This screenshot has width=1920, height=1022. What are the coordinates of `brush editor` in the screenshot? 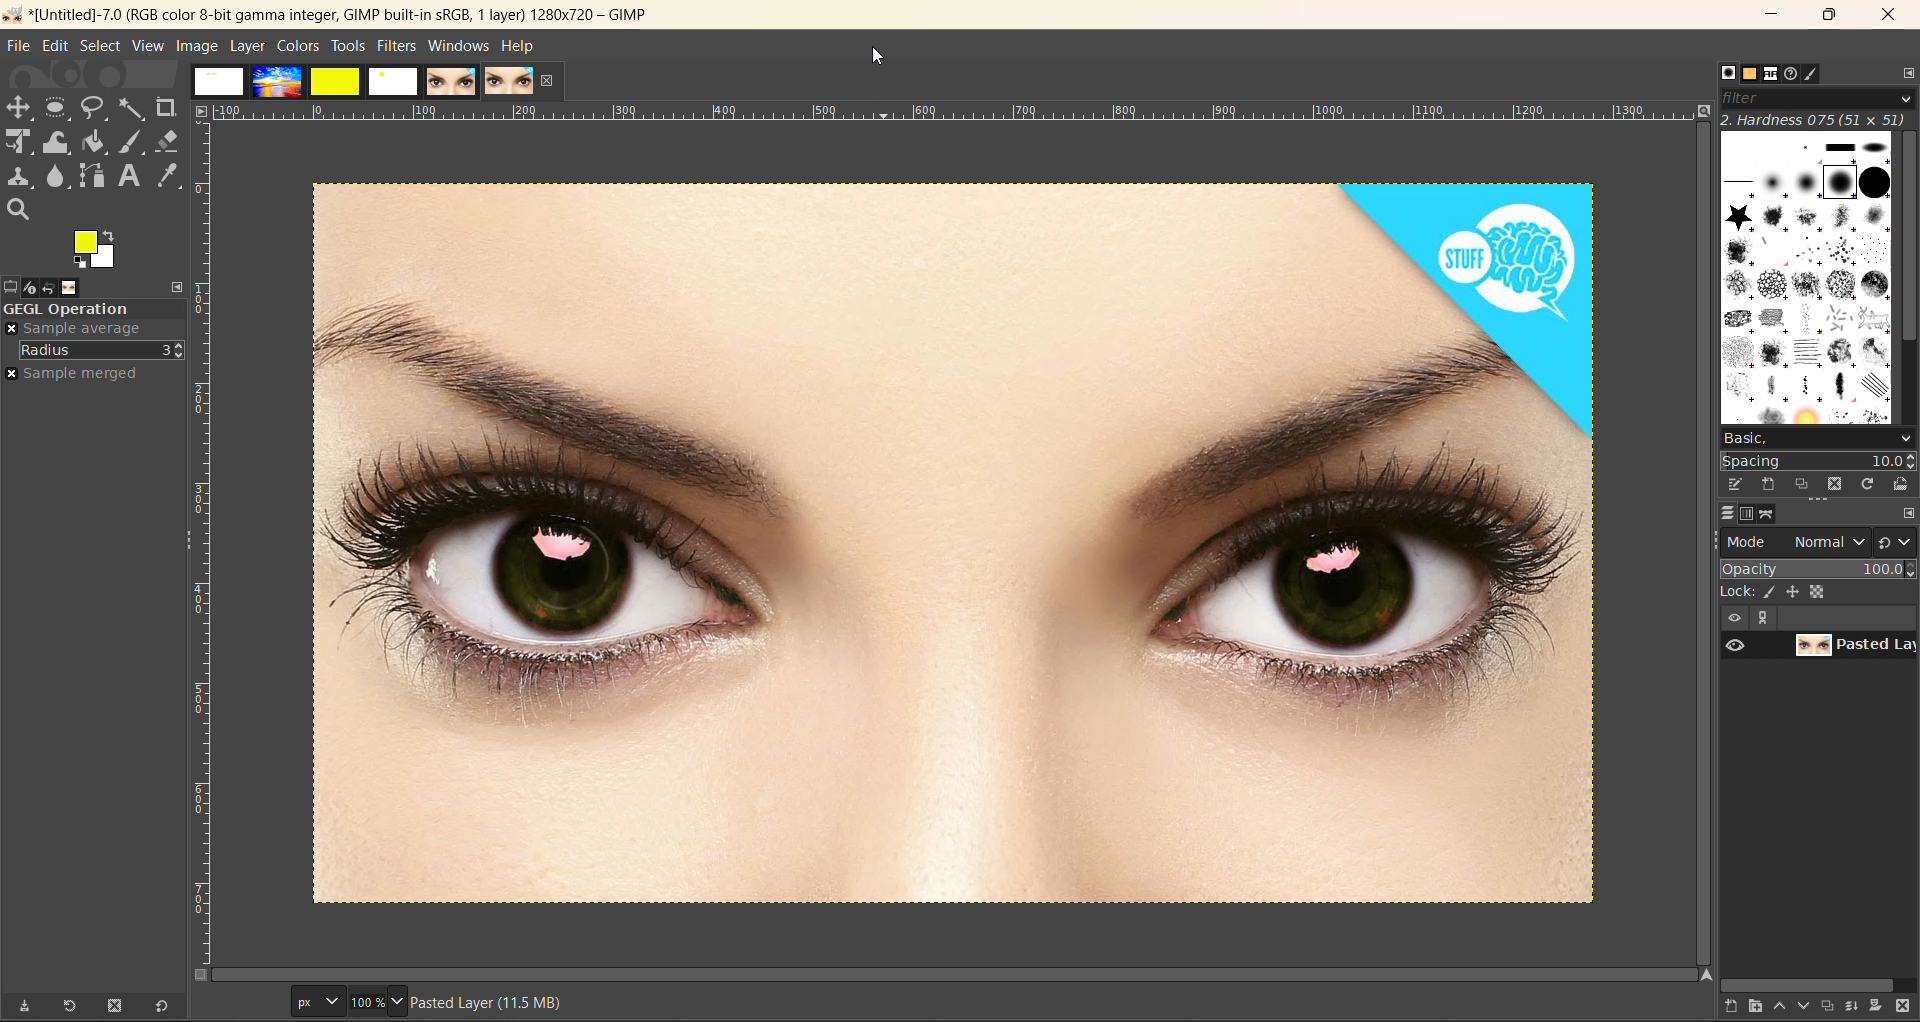 It's located at (1821, 75).